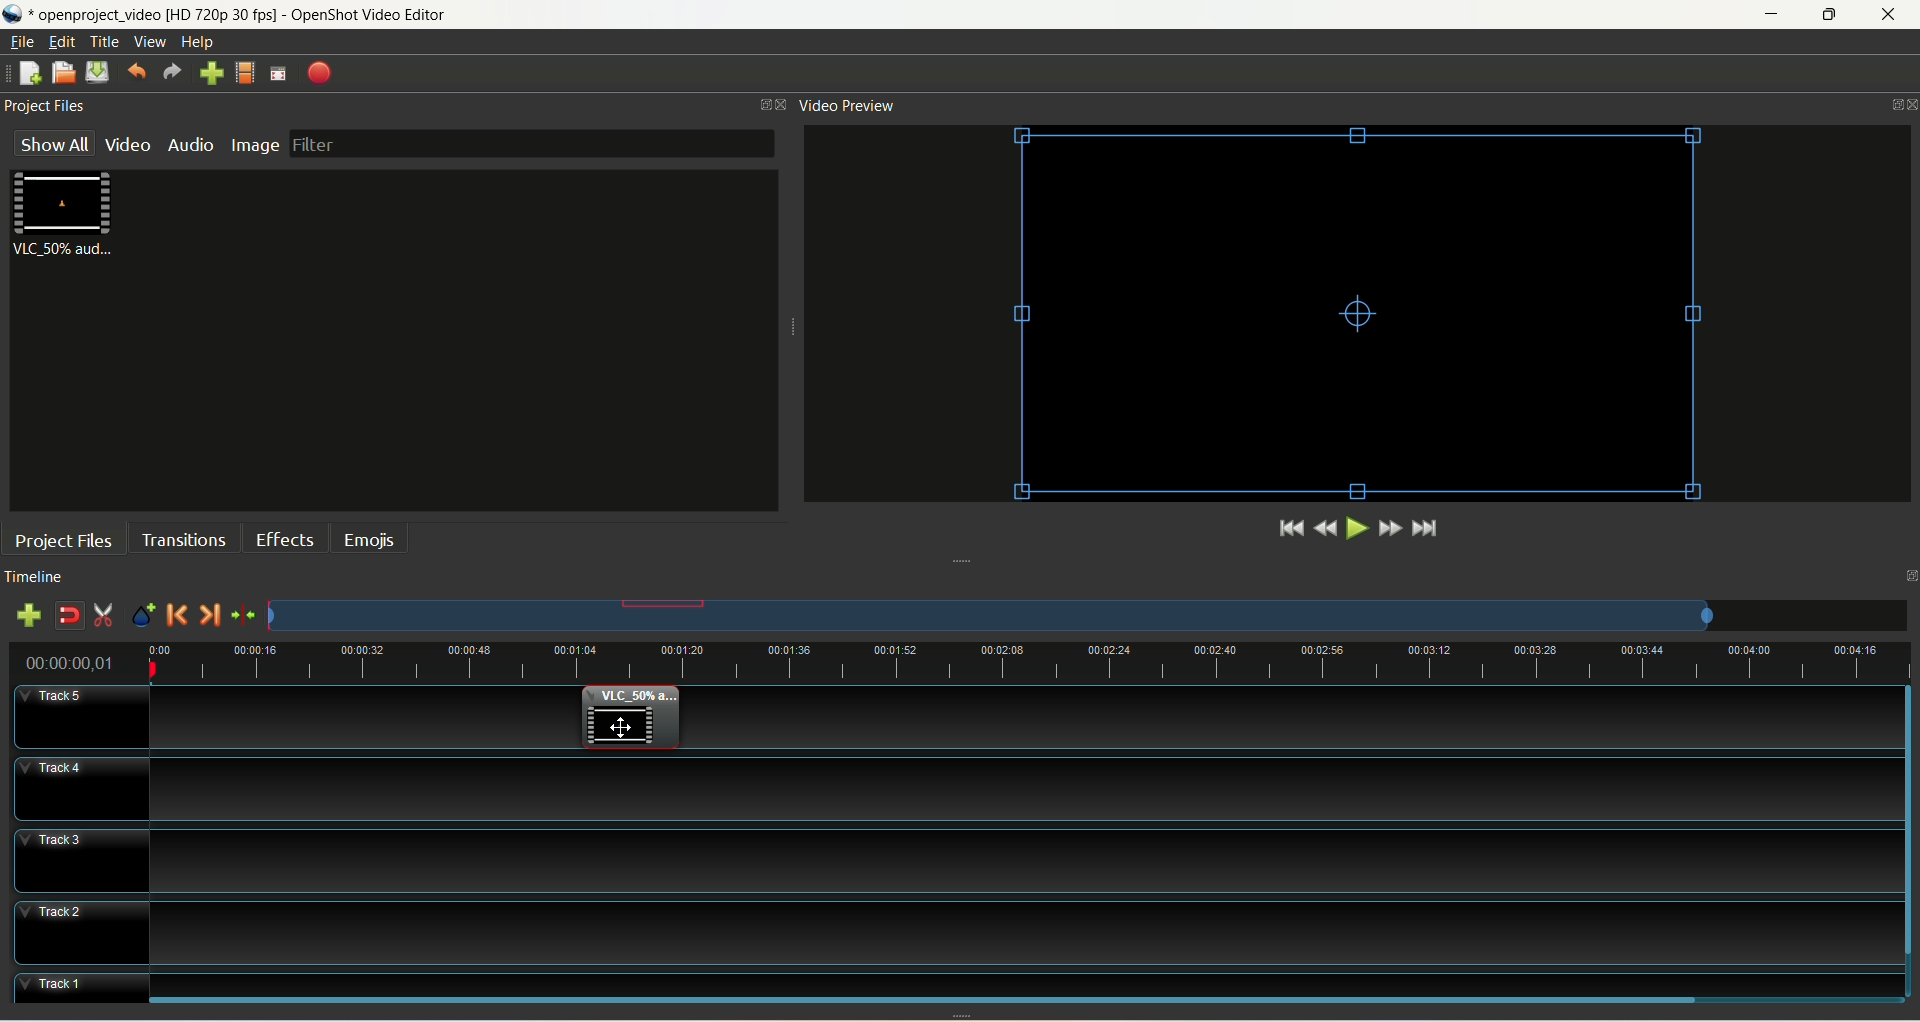 This screenshot has width=1920, height=1022. I want to click on file, so click(21, 42).